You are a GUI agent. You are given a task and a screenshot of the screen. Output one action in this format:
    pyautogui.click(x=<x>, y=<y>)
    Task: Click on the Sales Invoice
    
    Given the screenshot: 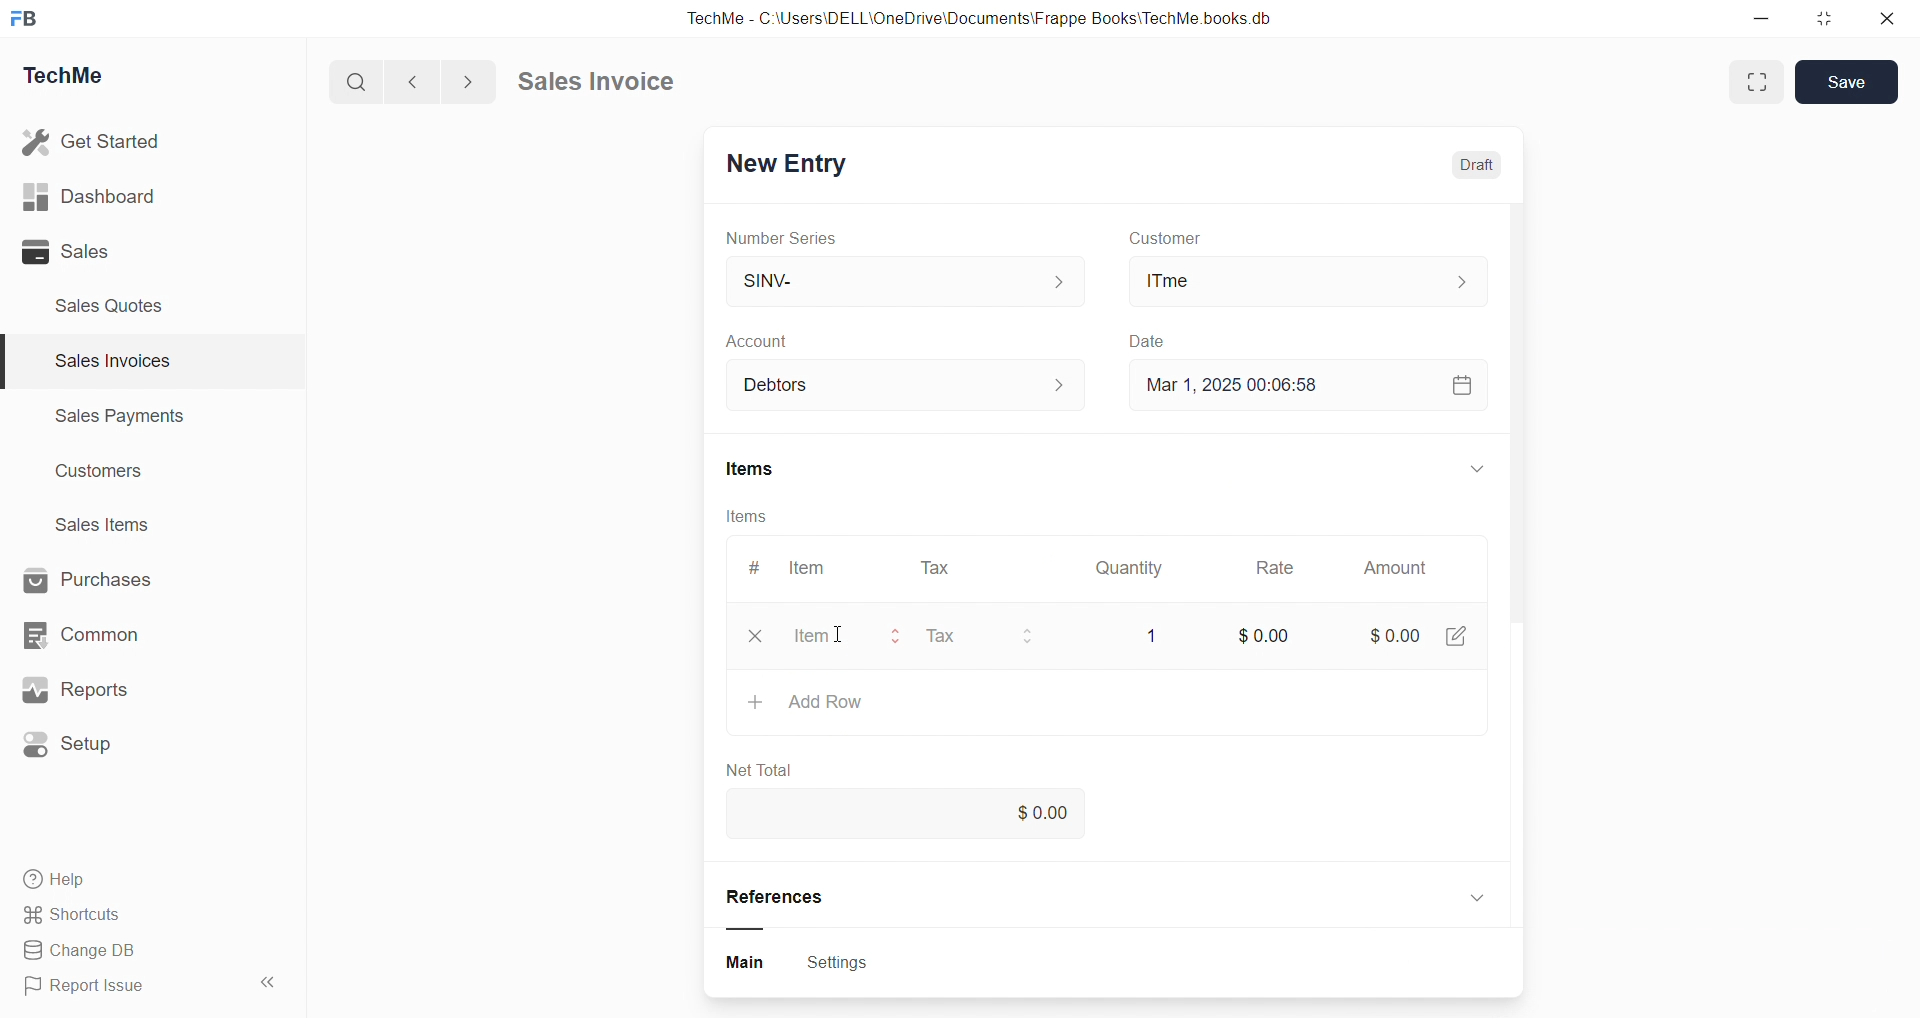 What is the action you would take?
    pyautogui.click(x=604, y=84)
    